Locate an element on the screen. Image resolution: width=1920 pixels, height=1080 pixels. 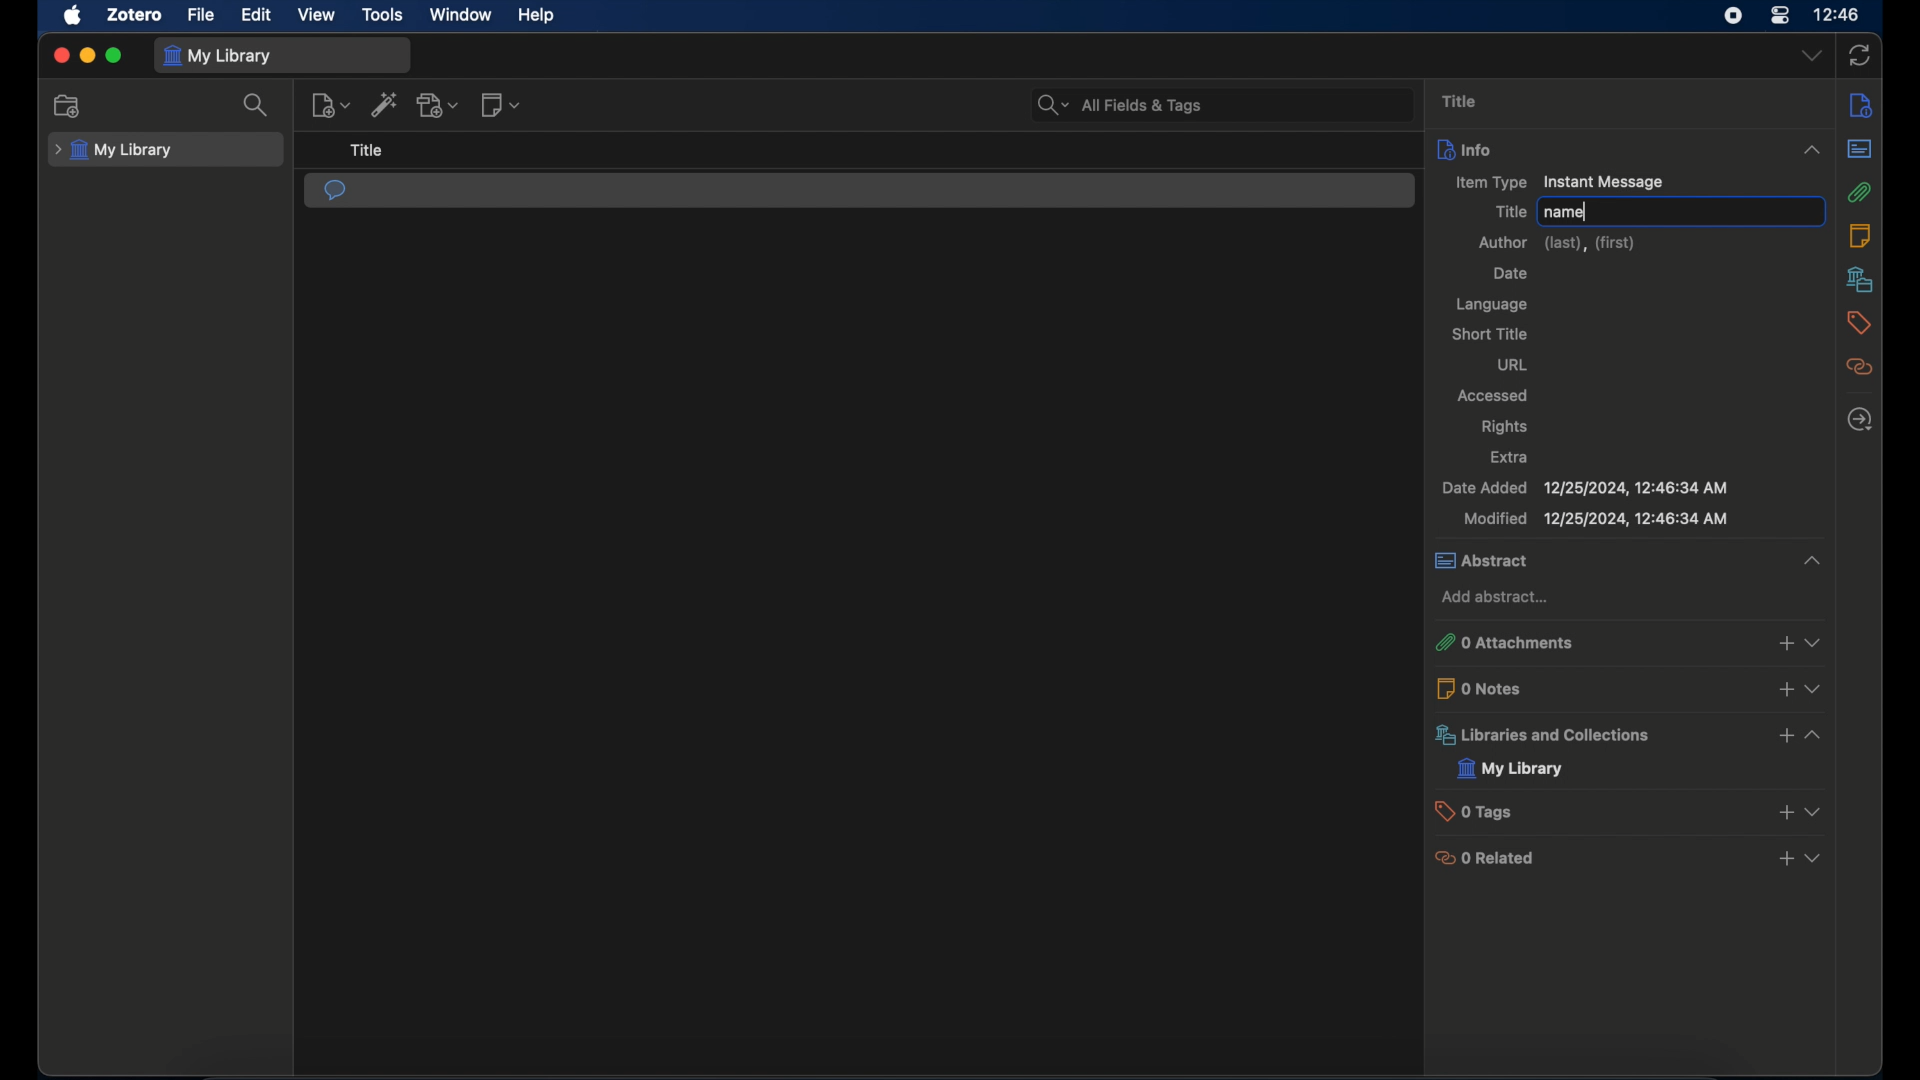
my library is located at coordinates (1508, 769).